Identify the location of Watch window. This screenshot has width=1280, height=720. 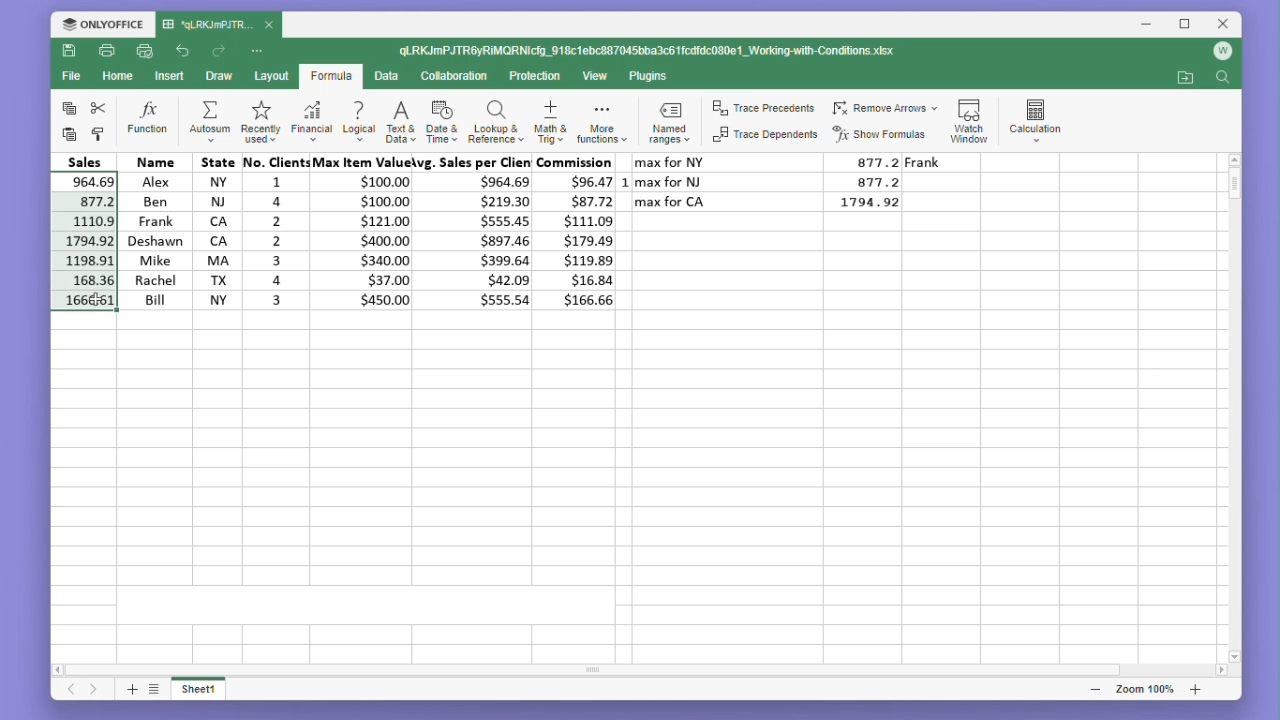
(970, 118).